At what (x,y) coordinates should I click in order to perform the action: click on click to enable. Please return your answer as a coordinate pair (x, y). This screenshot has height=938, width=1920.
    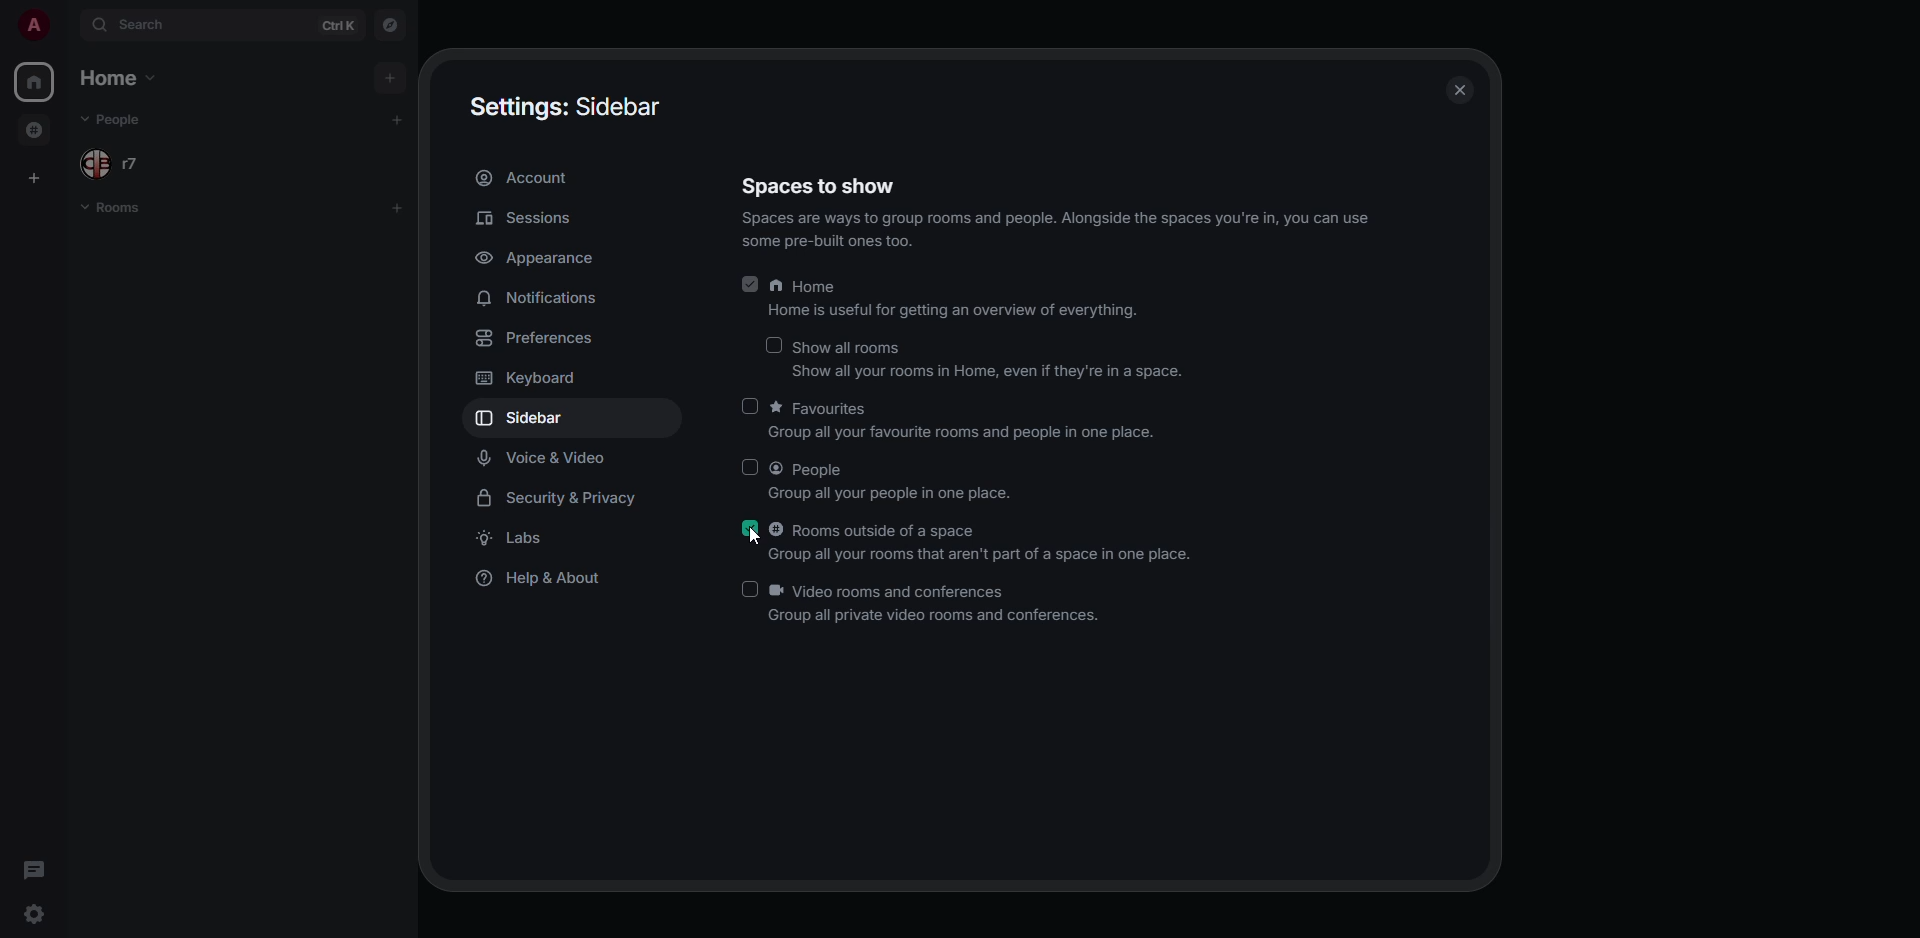
    Looking at the image, I should click on (748, 469).